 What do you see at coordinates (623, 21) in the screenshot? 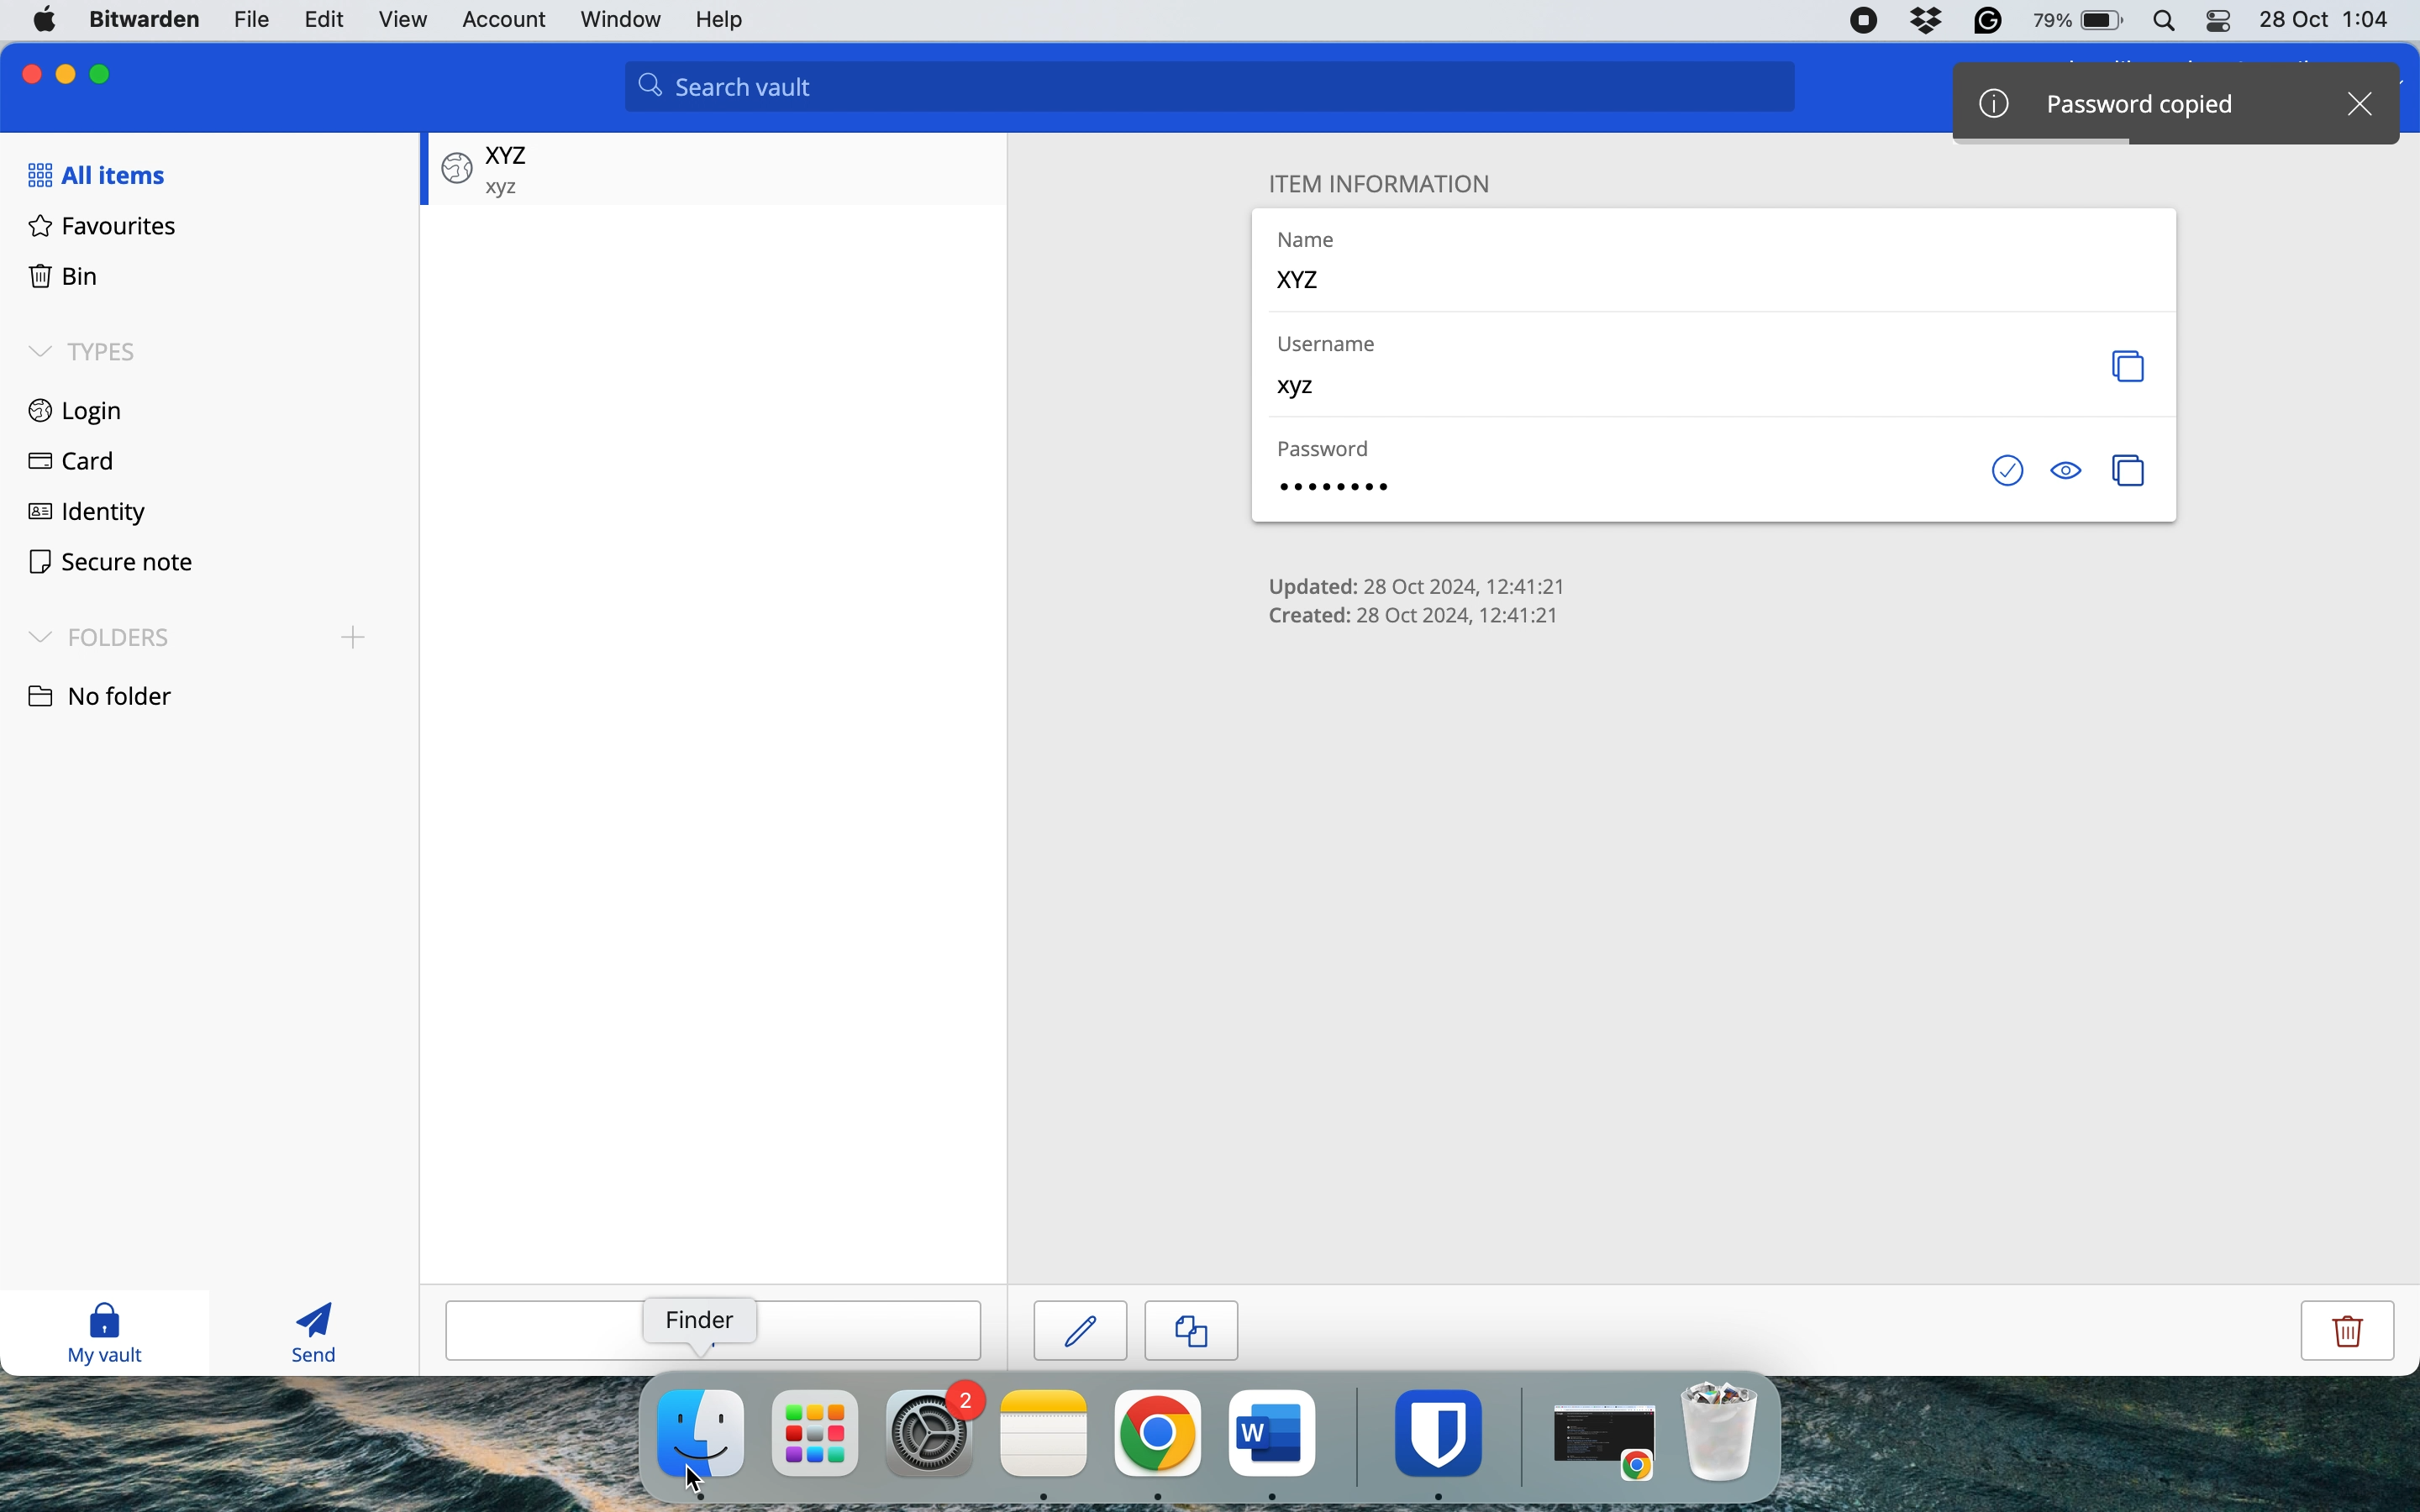
I see `window` at bounding box center [623, 21].